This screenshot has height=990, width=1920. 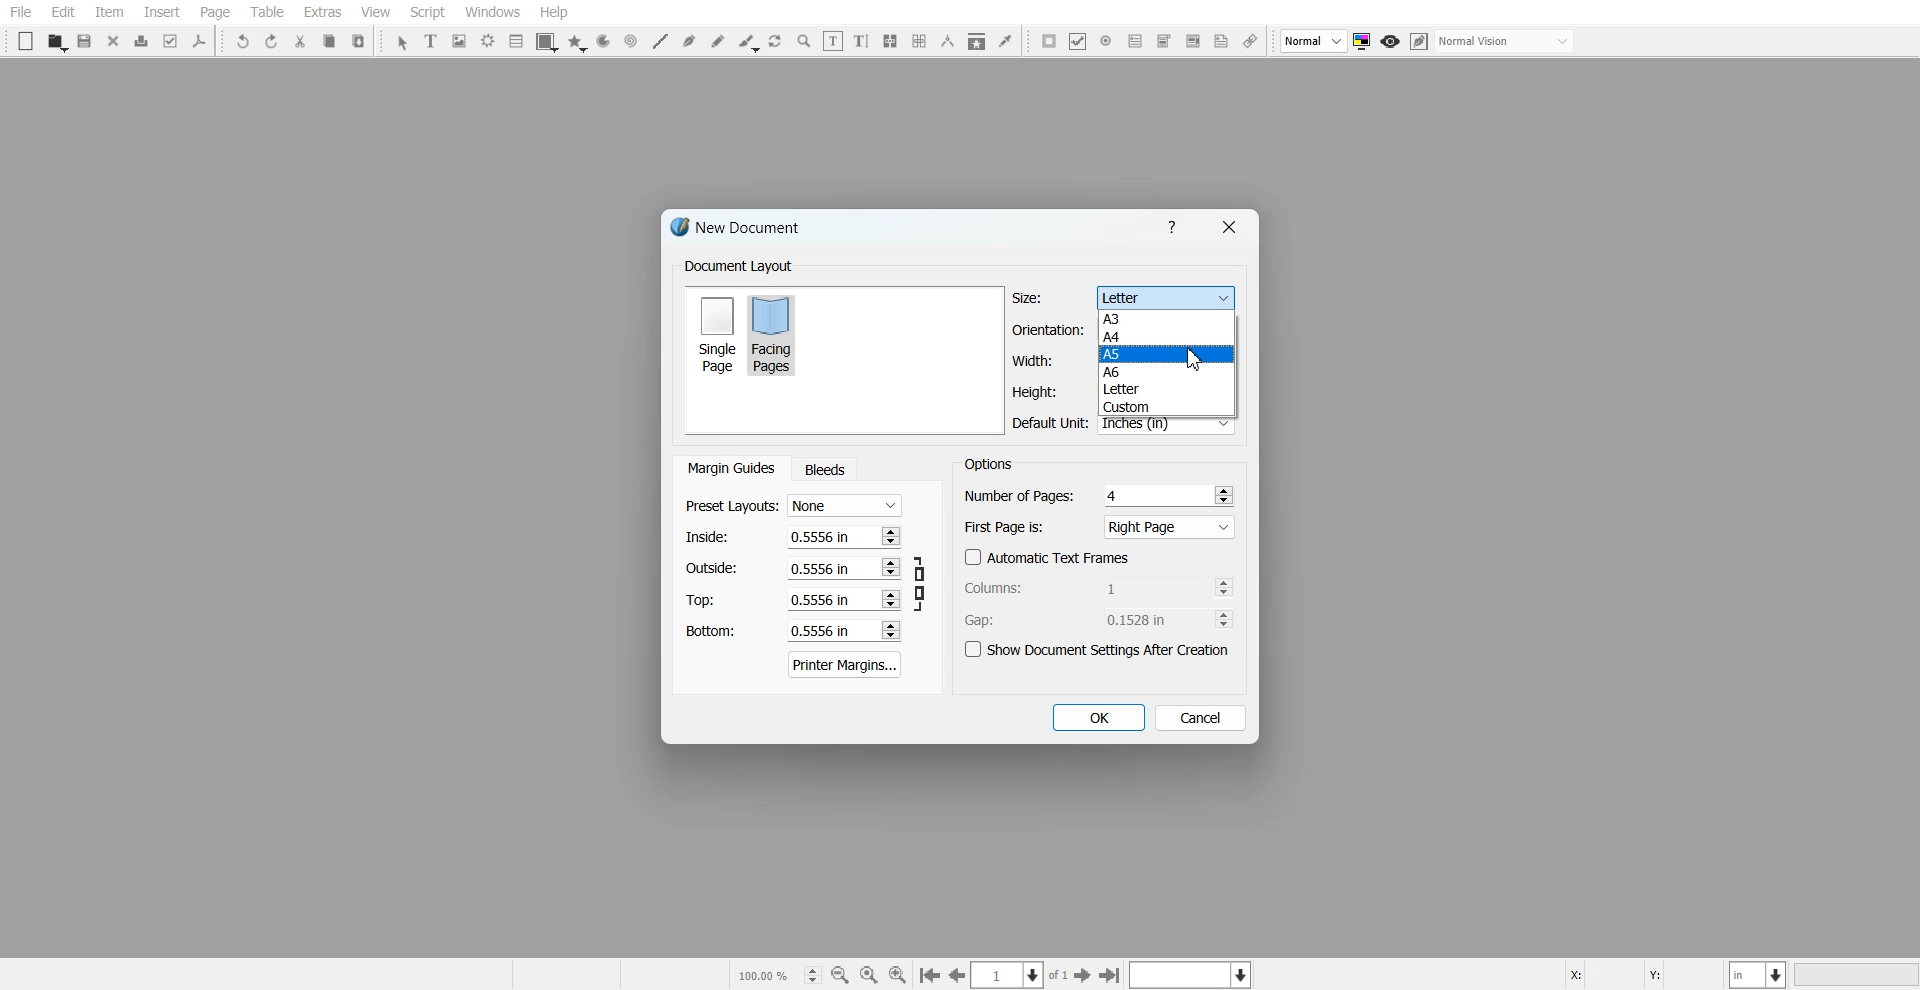 I want to click on Polygon, so click(x=577, y=43).